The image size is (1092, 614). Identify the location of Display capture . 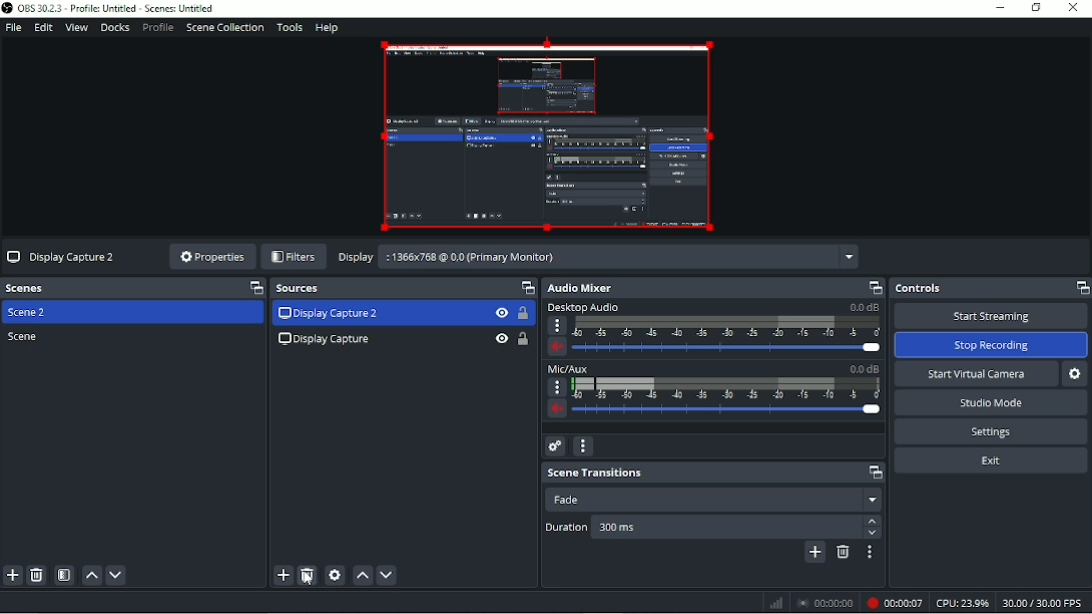
(328, 314).